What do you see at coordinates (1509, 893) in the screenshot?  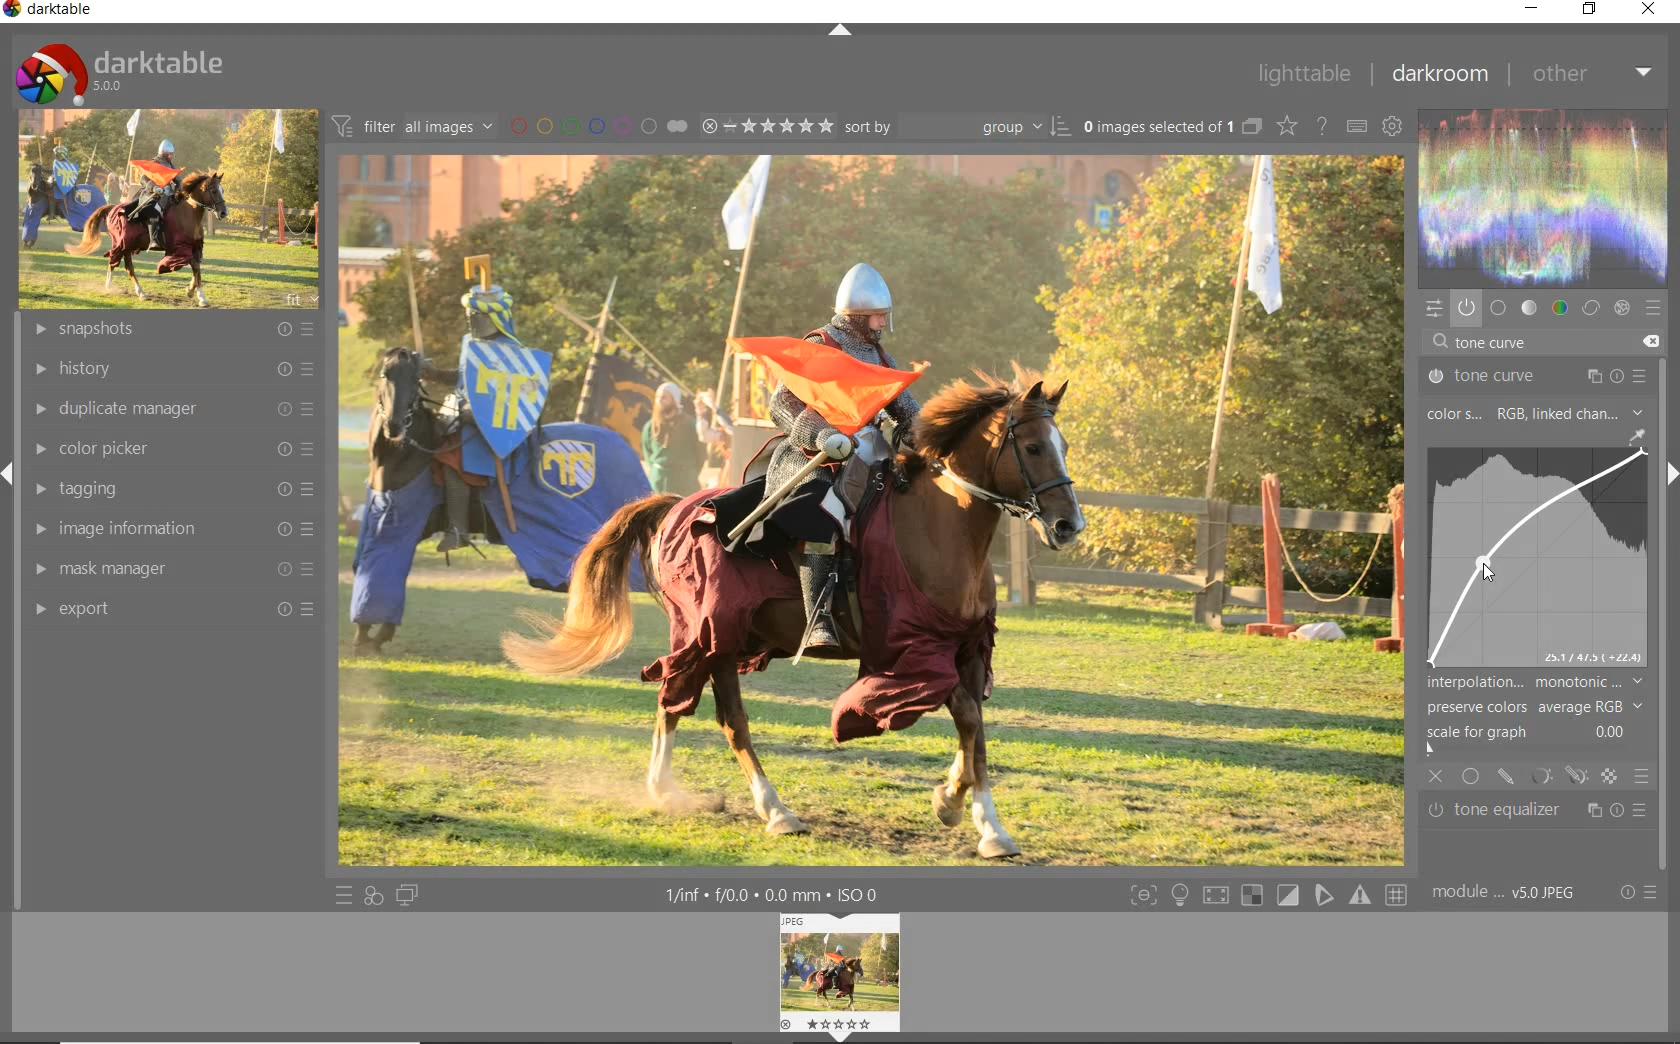 I see `module... v5.0 JPEG` at bounding box center [1509, 893].